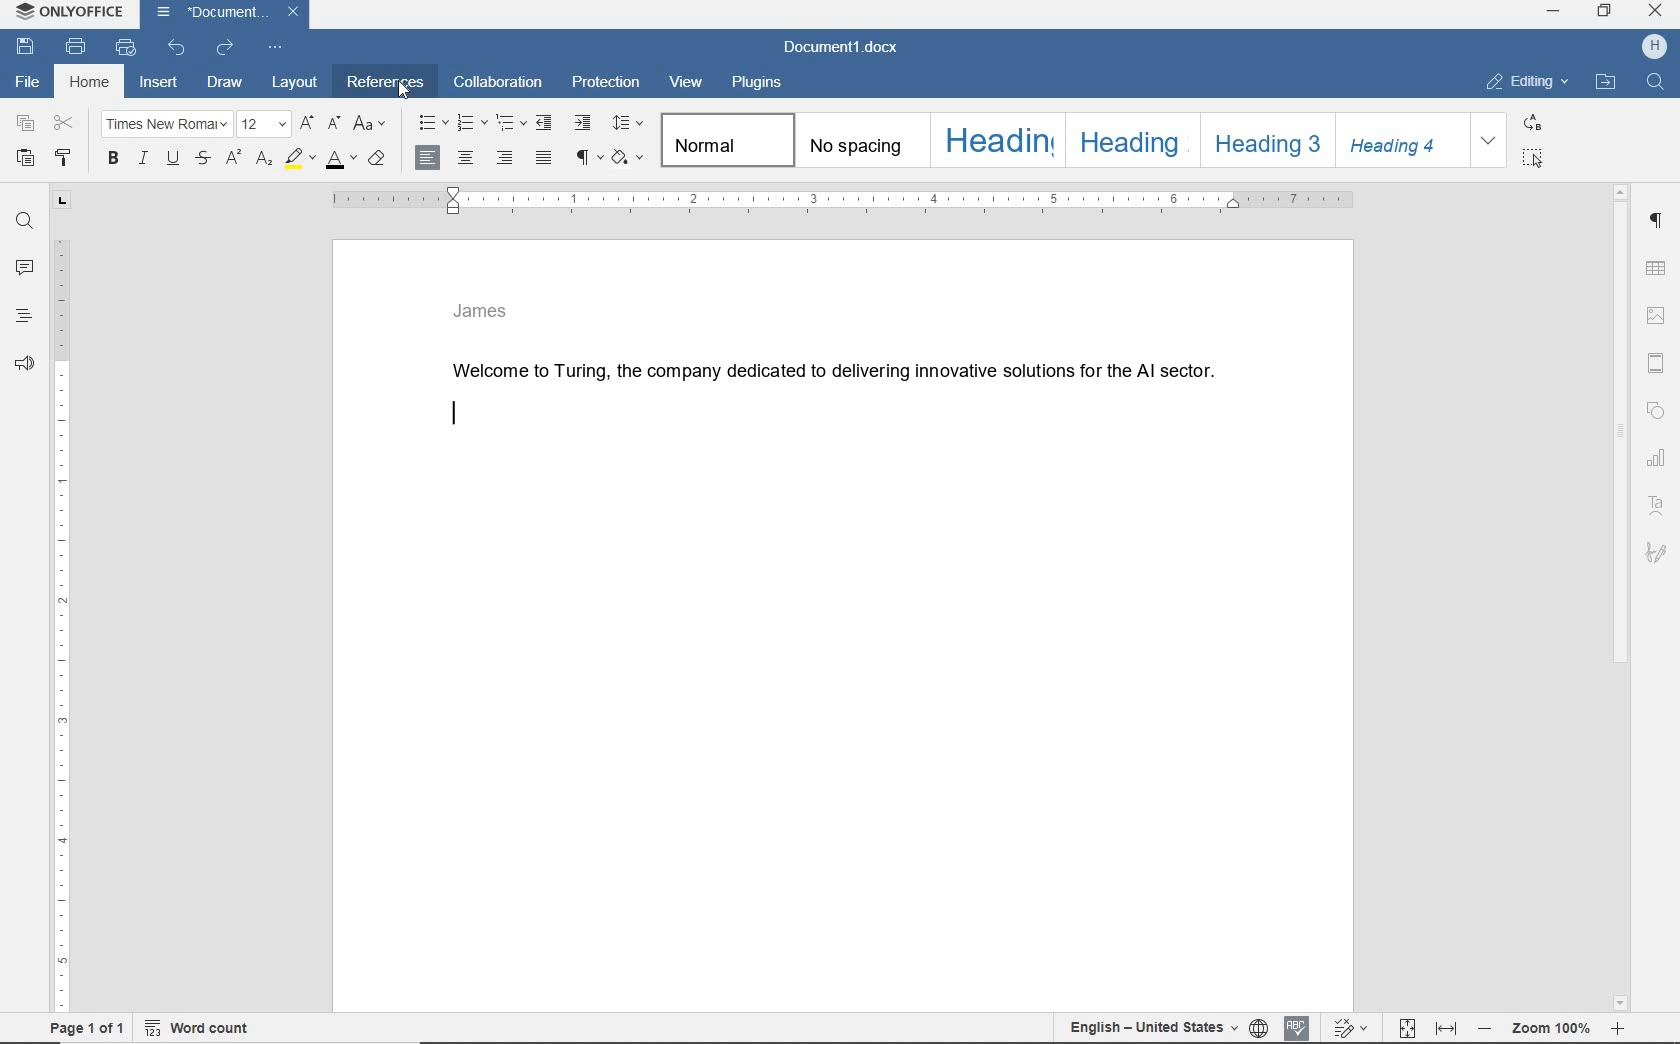  I want to click on chart, so click(1658, 461).